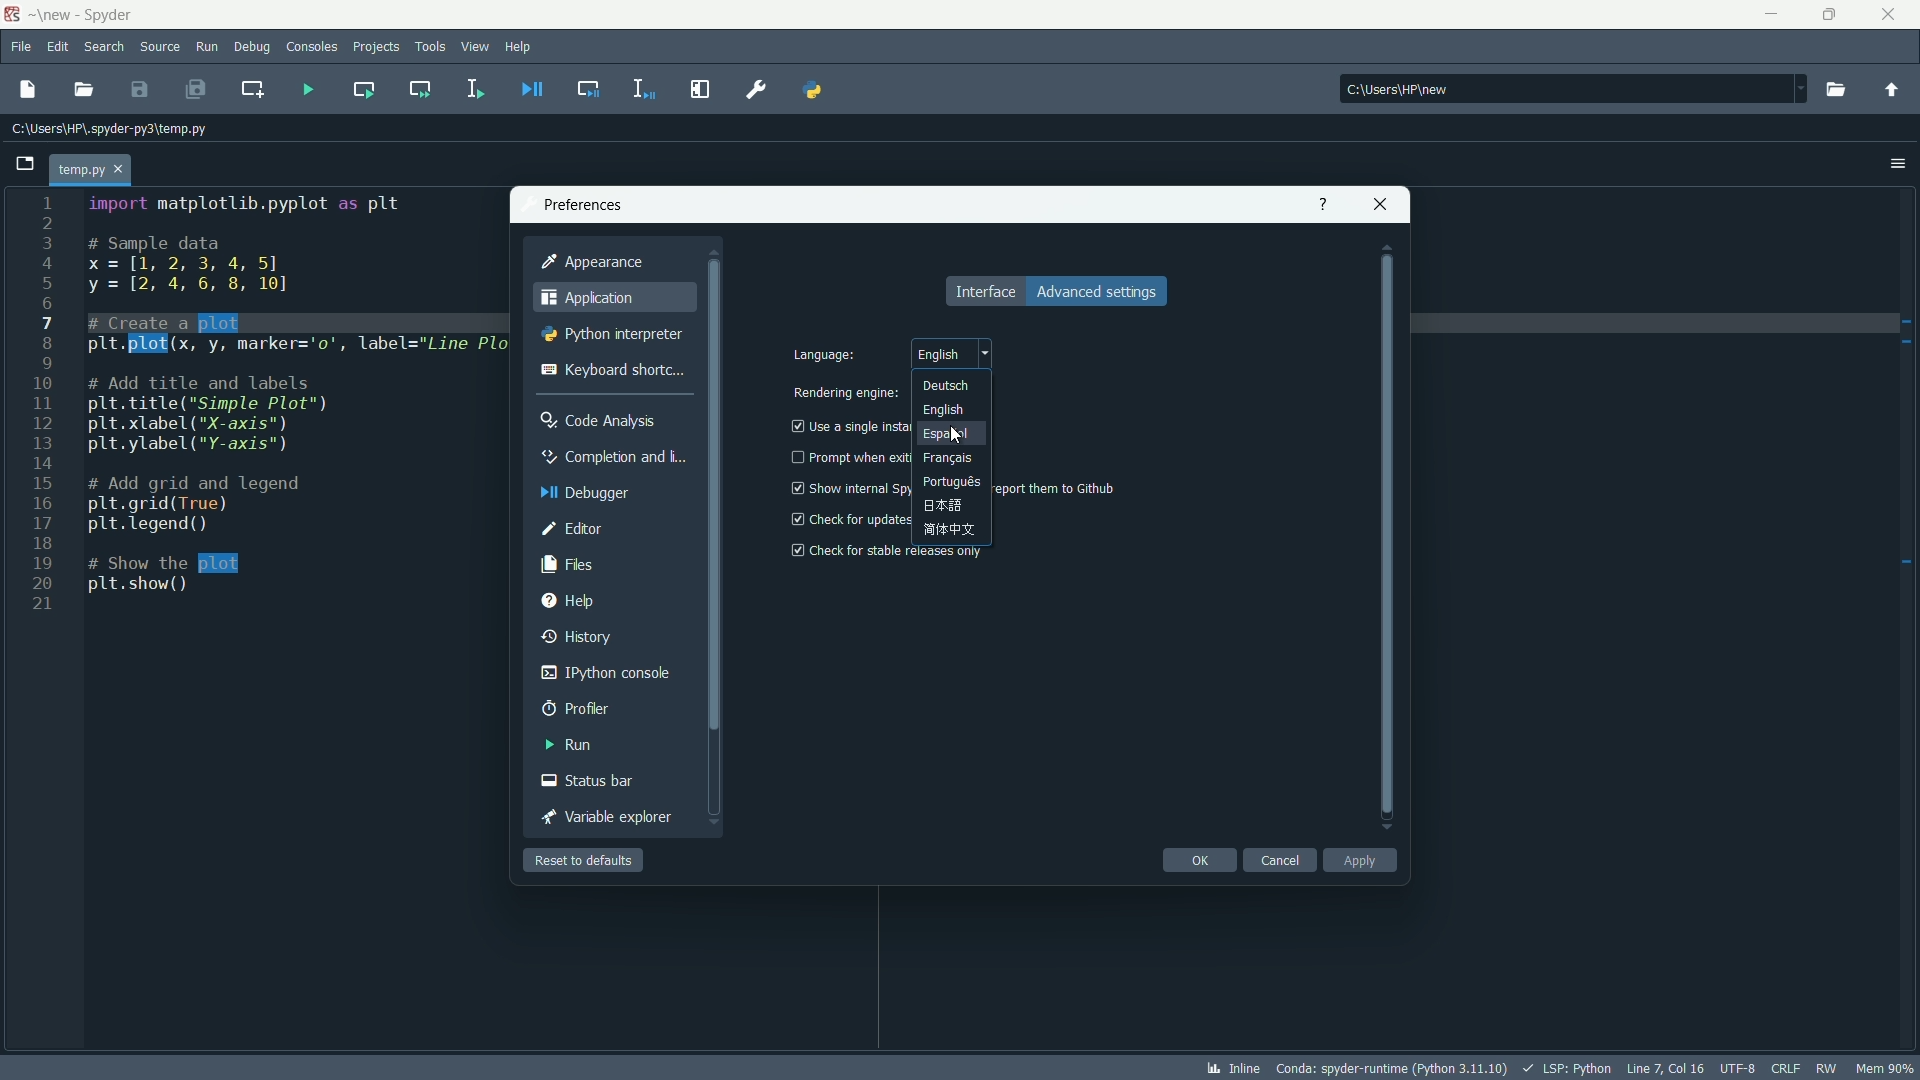 The height and width of the screenshot is (1080, 1920). Describe the element at coordinates (797, 487) in the screenshot. I see `checkbox` at that location.